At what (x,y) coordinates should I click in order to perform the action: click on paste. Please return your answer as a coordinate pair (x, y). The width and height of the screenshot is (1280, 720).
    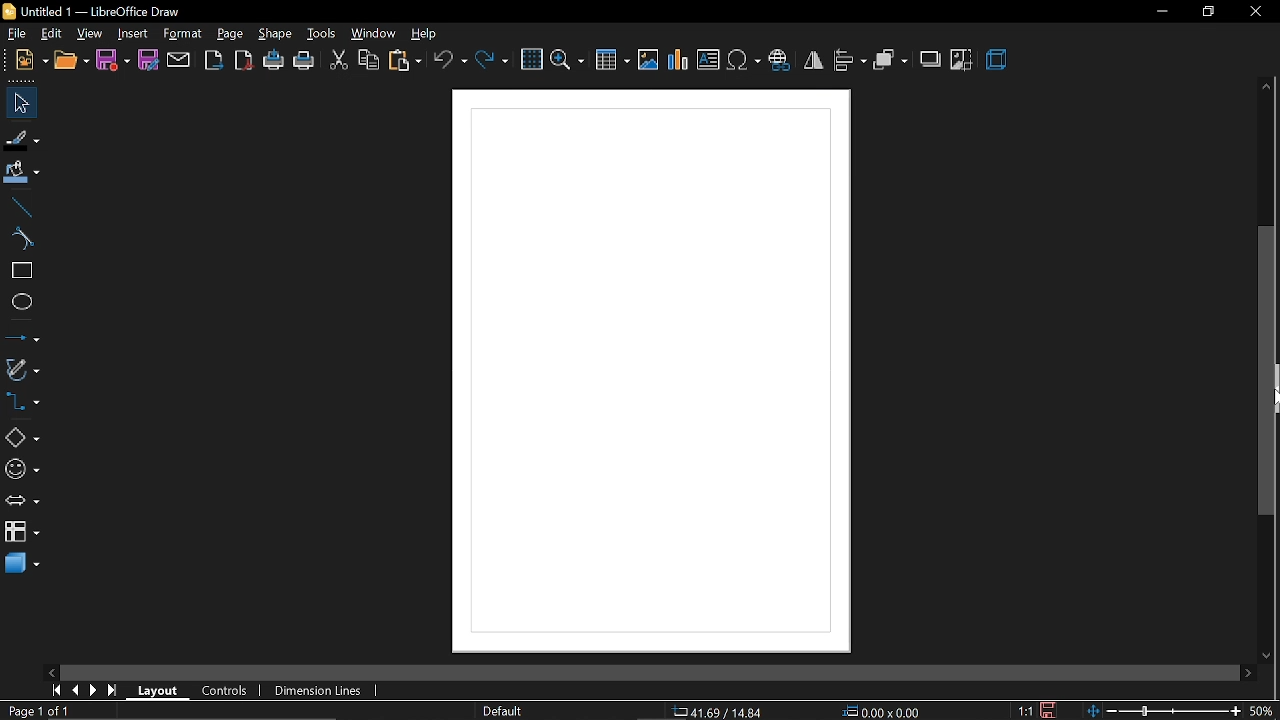
    Looking at the image, I should click on (404, 62).